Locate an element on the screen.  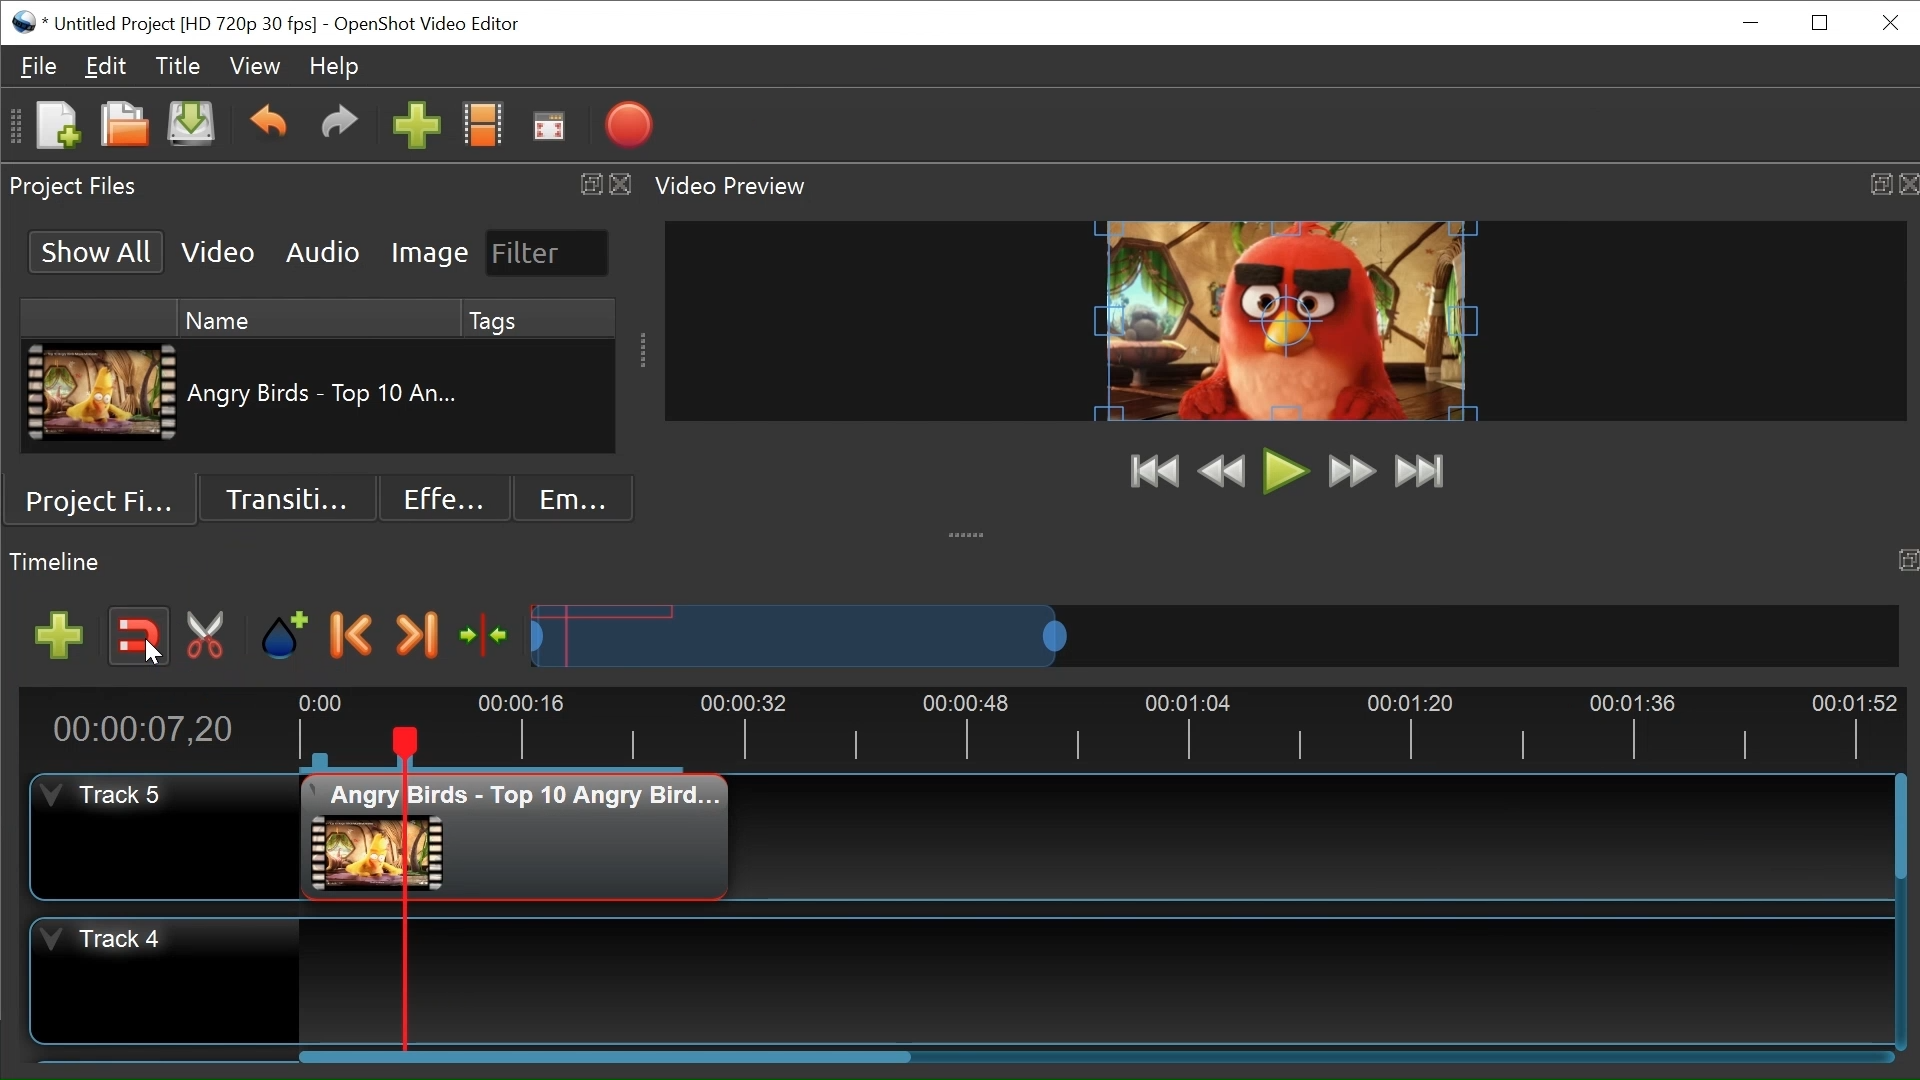
minimize is located at coordinates (1750, 23).